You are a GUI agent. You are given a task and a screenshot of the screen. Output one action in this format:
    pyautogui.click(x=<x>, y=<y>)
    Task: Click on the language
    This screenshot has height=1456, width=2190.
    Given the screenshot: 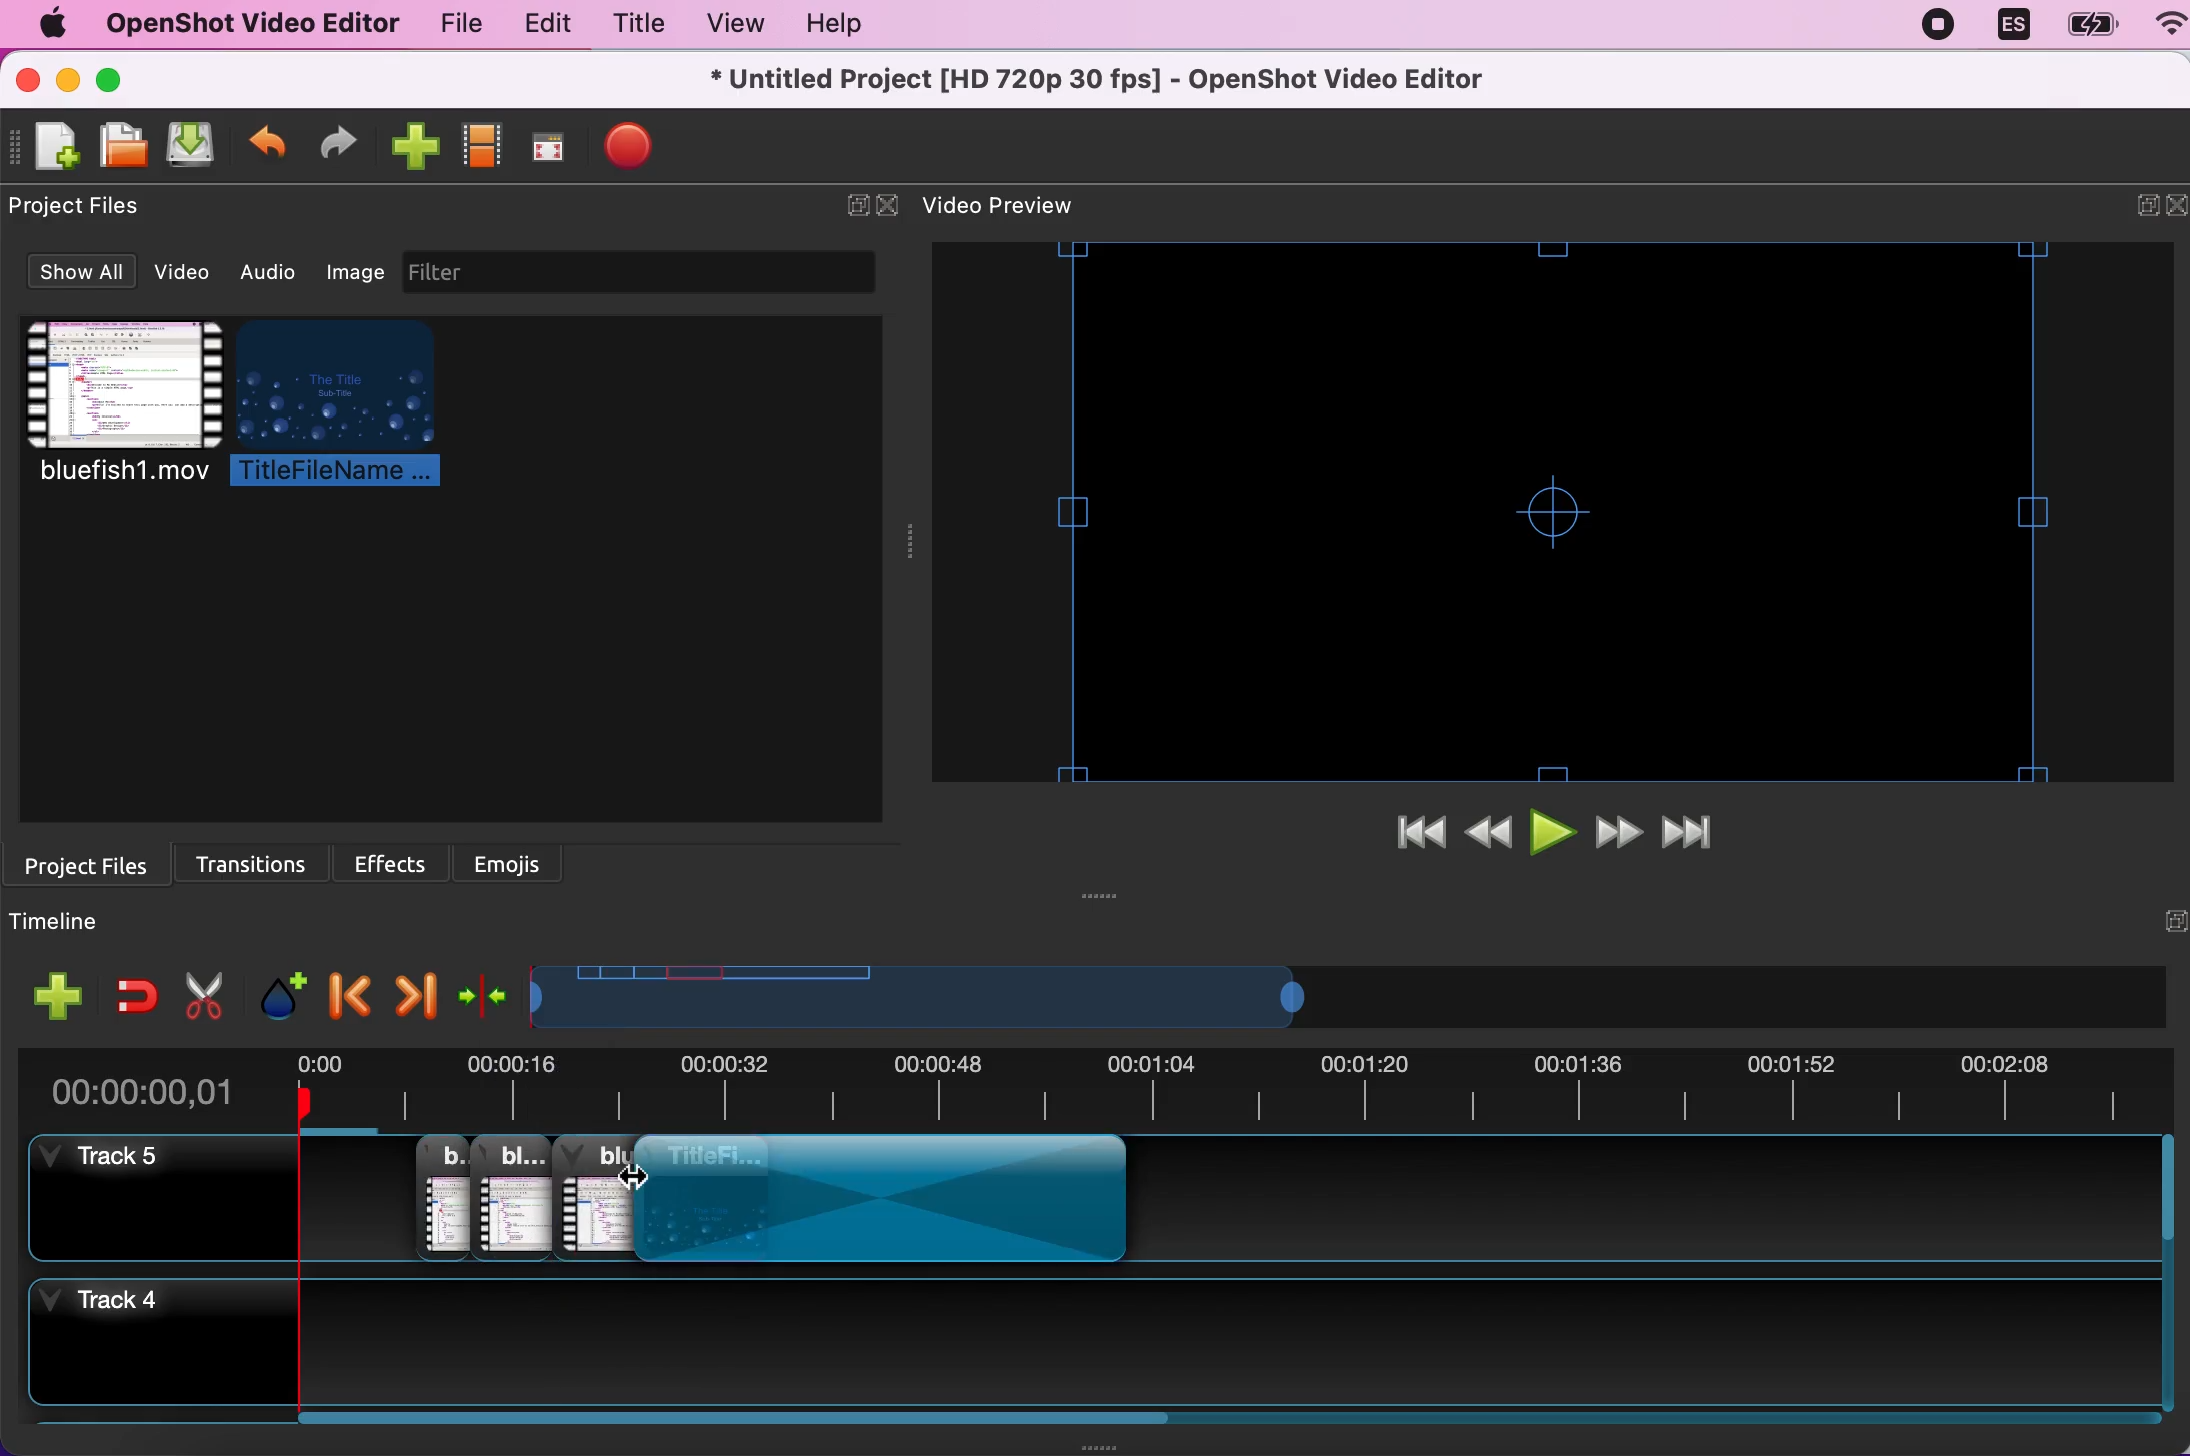 What is the action you would take?
    pyautogui.click(x=2011, y=26)
    